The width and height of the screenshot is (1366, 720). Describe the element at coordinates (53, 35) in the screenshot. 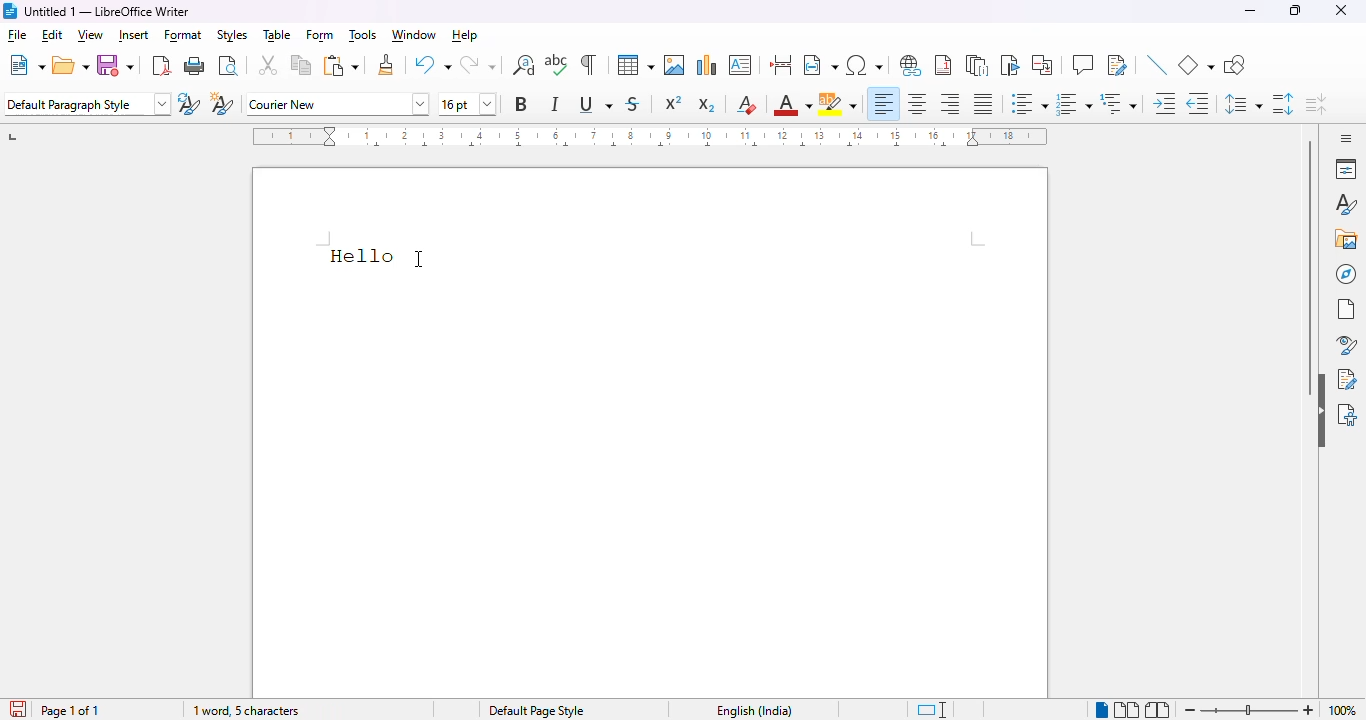

I see `edit` at that location.